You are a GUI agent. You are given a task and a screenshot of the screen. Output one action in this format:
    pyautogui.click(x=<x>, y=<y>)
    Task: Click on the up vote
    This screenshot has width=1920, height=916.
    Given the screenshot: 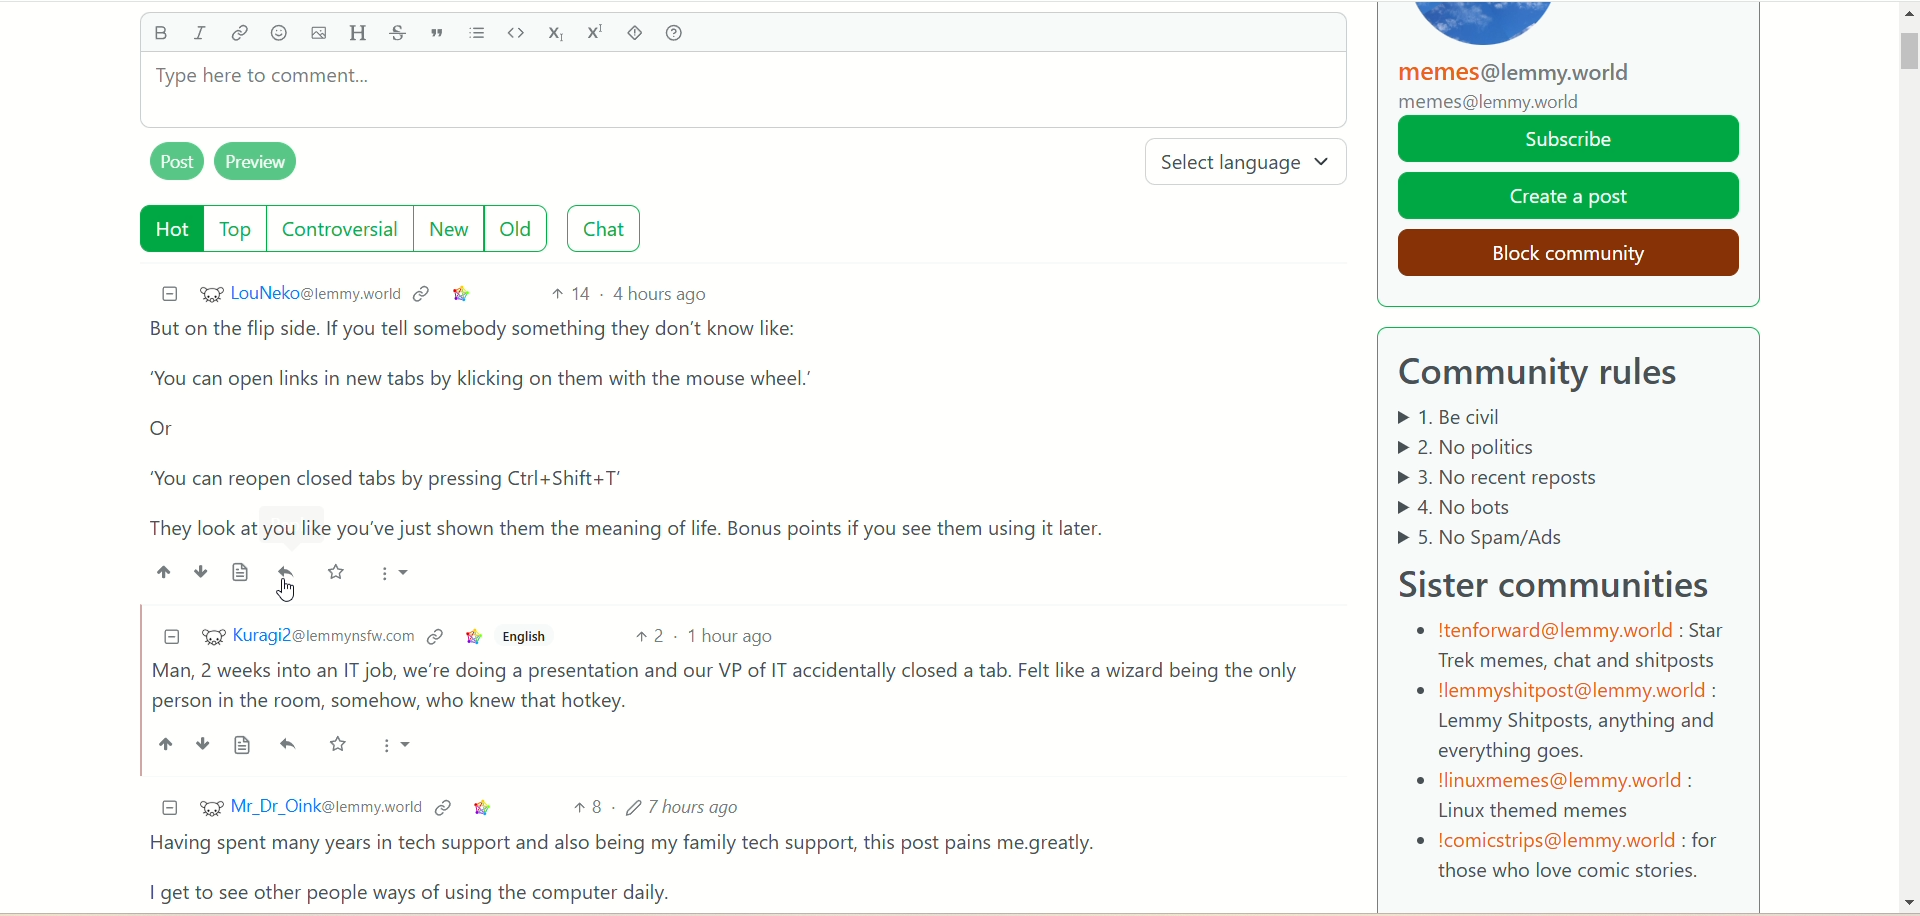 What is the action you would take?
    pyautogui.click(x=162, y=745)
    